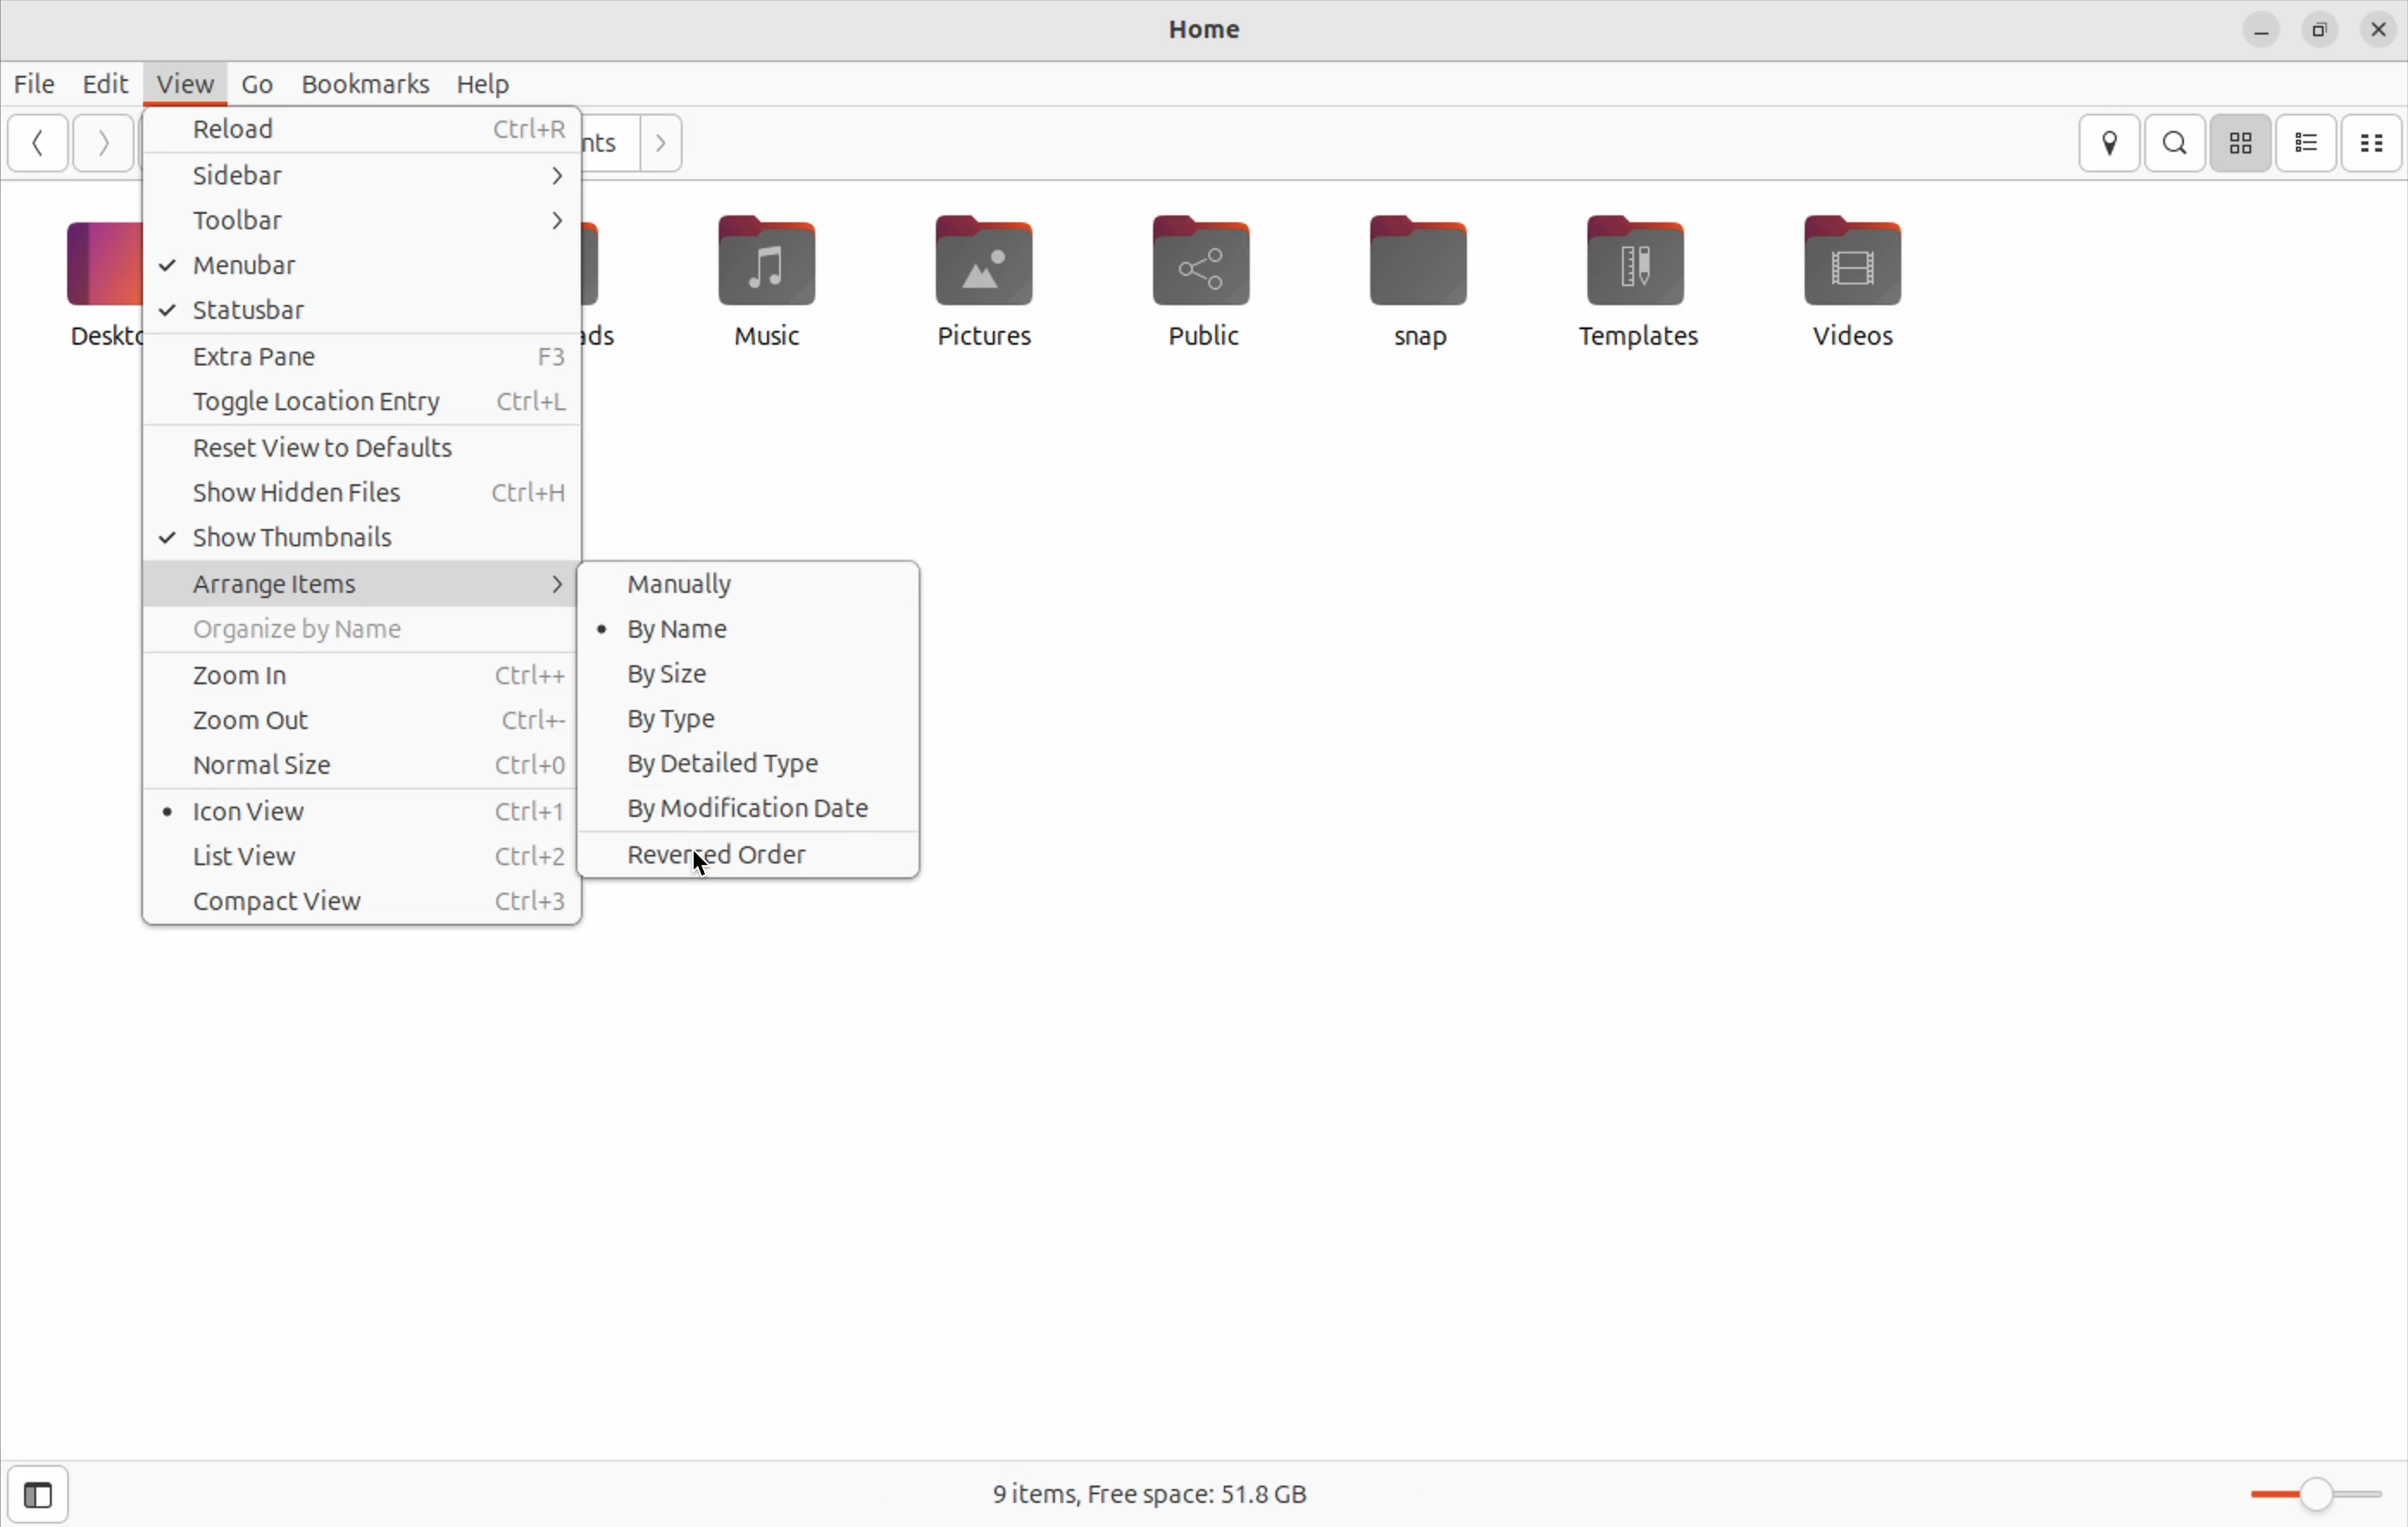 This screenshot has width=2408, height=1527. Describe the element at coordinates (363, 762) in the screenshot. I see `normal size` at that location.